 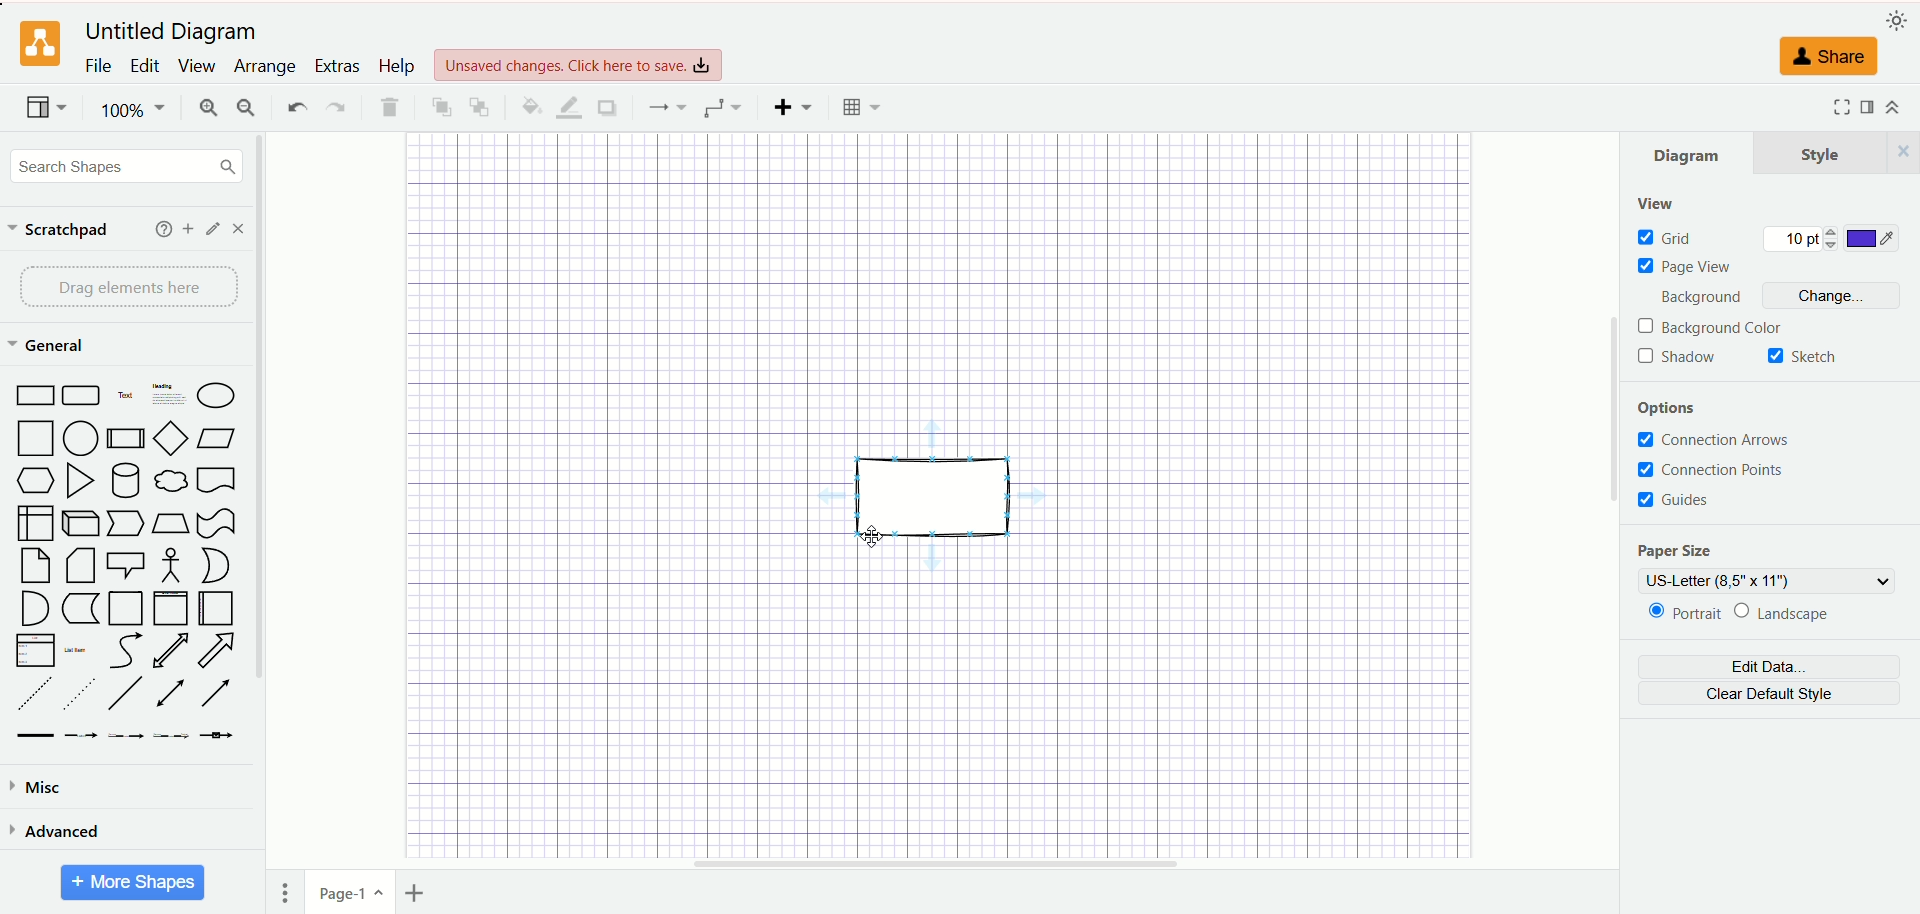 I want to click on vertical scroll bar, so click(x=1609, y=501).